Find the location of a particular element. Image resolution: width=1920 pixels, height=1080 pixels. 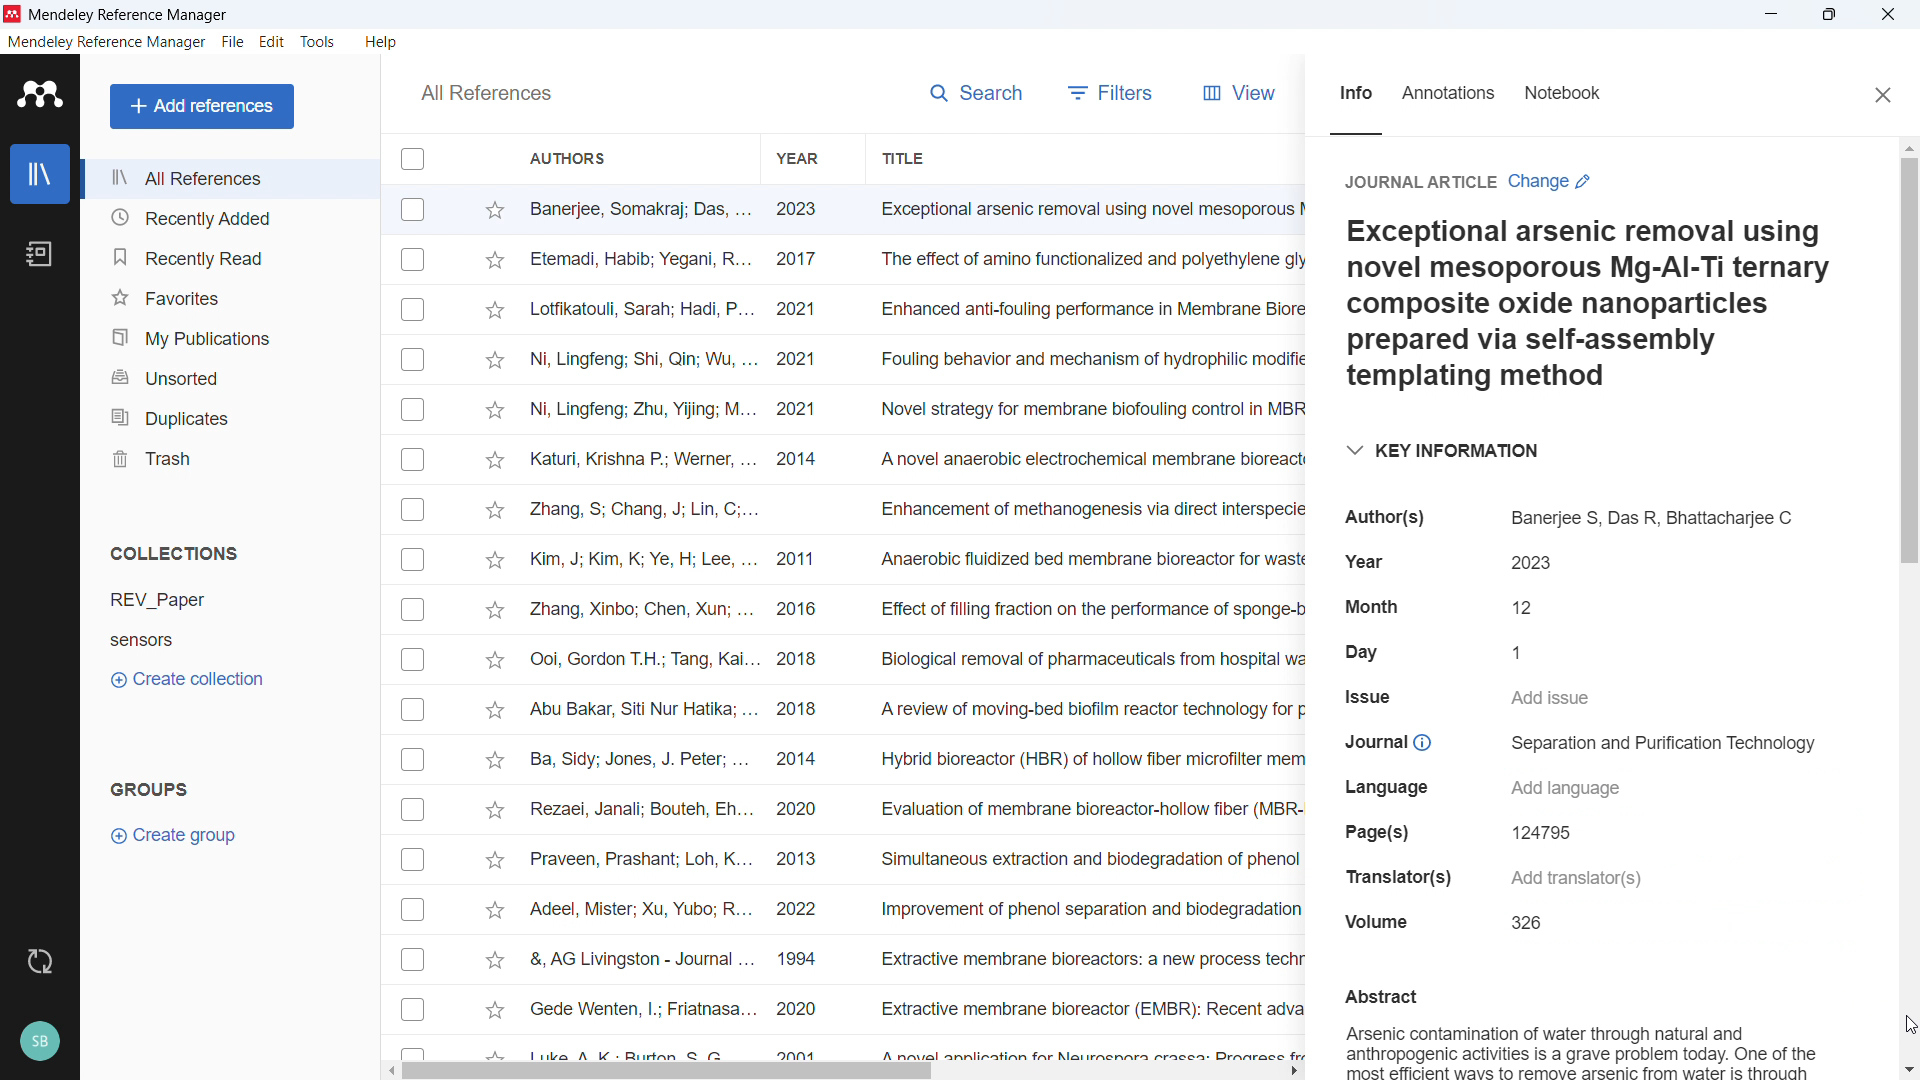

notebook is located at coordinates (1579, 95).